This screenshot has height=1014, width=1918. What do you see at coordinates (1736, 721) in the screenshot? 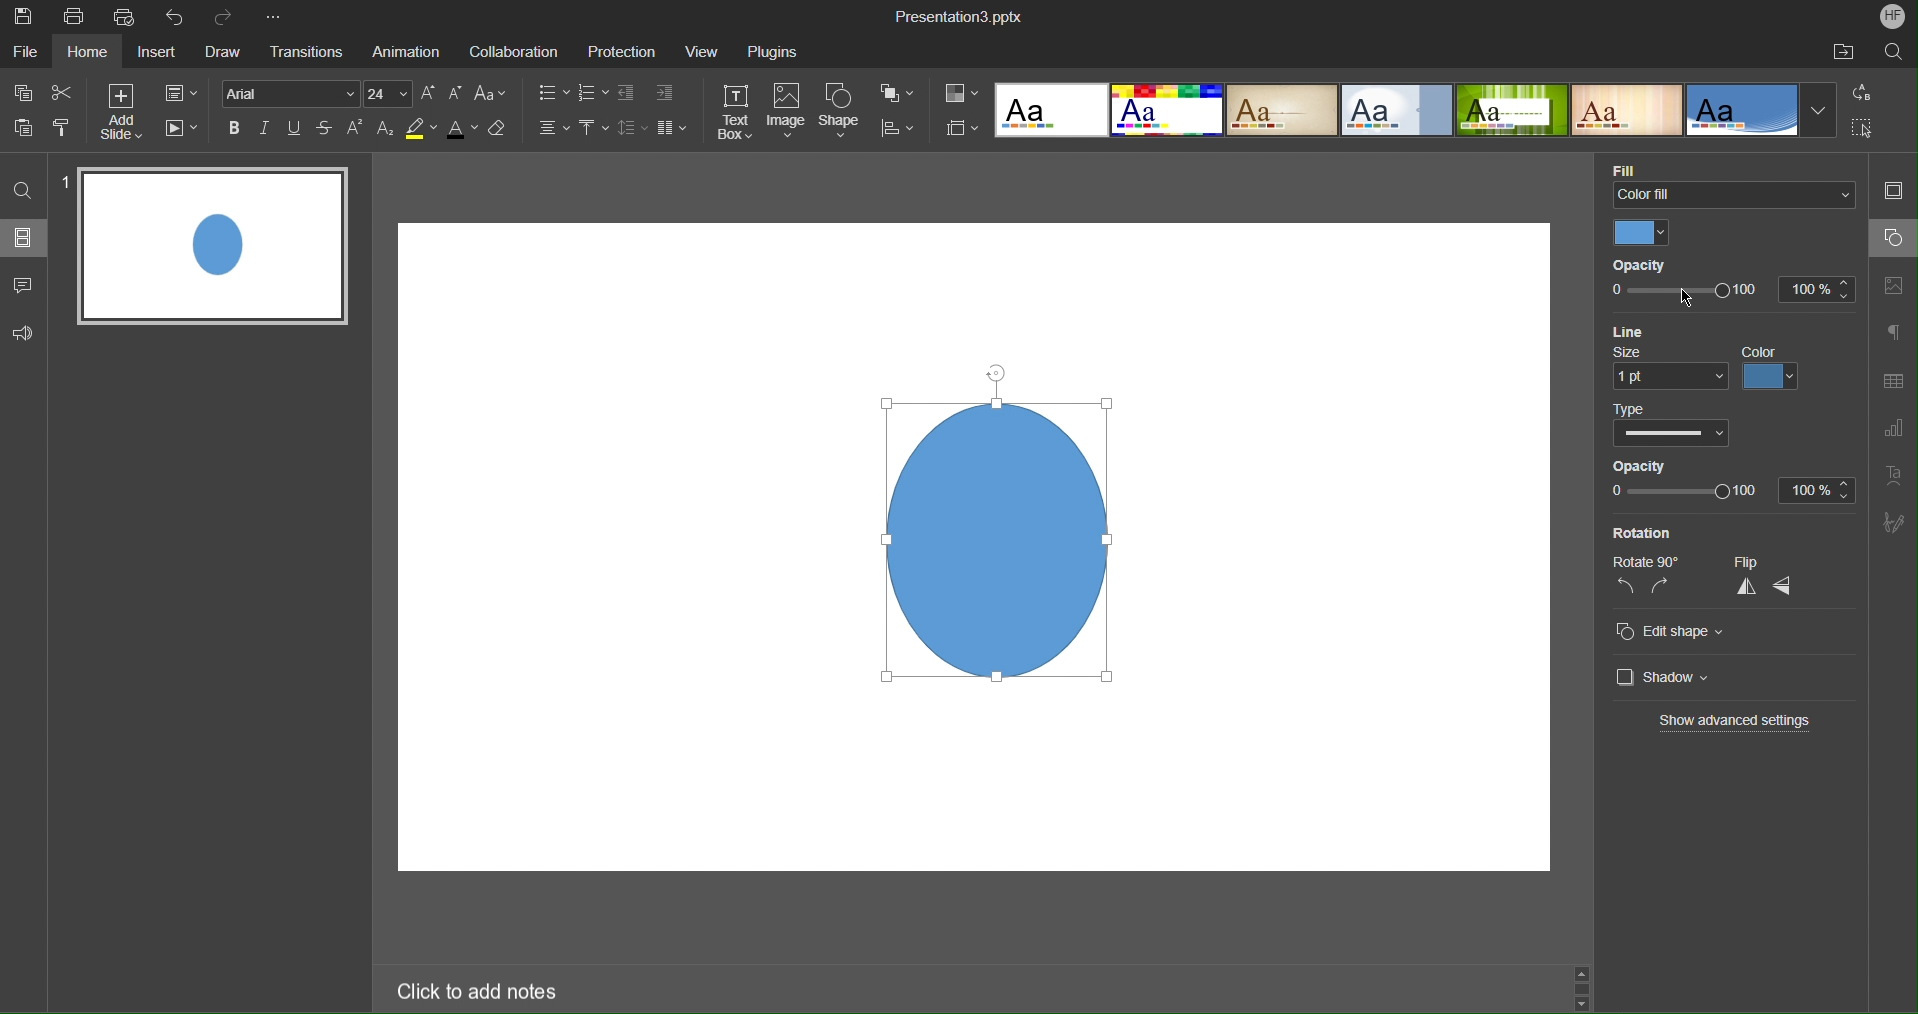
I see `Show advanced settings` at bounding box center [1736, 721].